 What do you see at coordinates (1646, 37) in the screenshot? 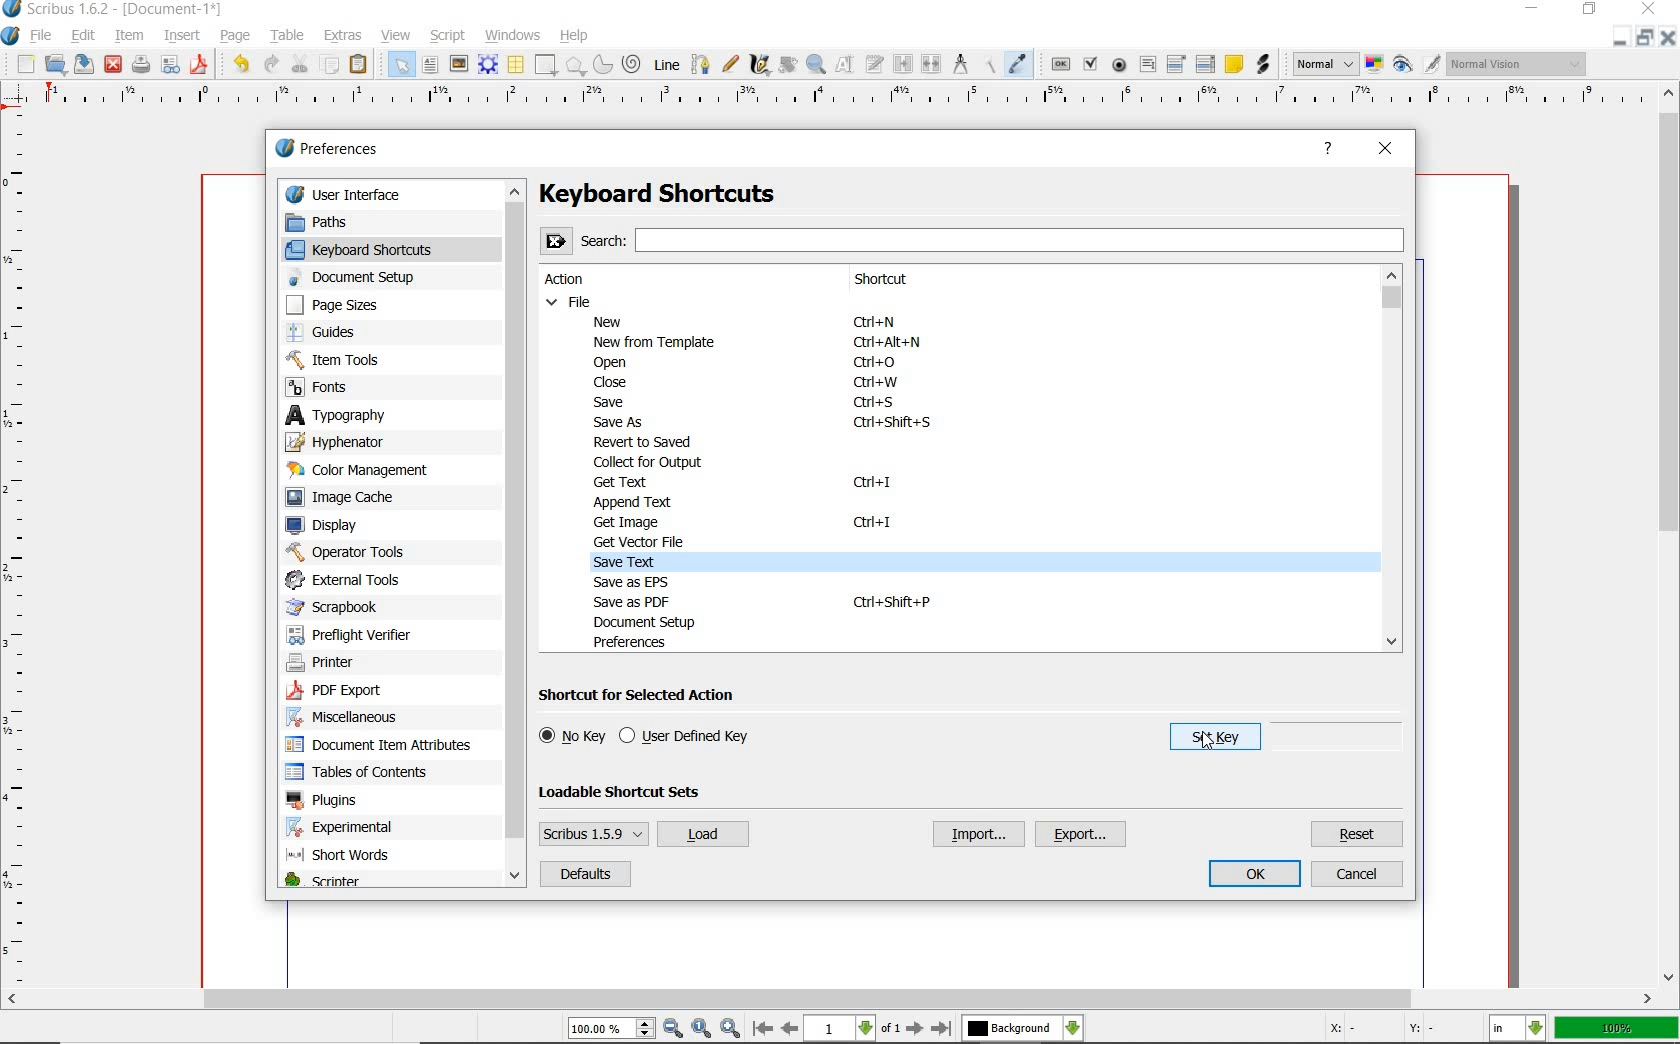
I see `minimize` at bounding box center [1646, 37].